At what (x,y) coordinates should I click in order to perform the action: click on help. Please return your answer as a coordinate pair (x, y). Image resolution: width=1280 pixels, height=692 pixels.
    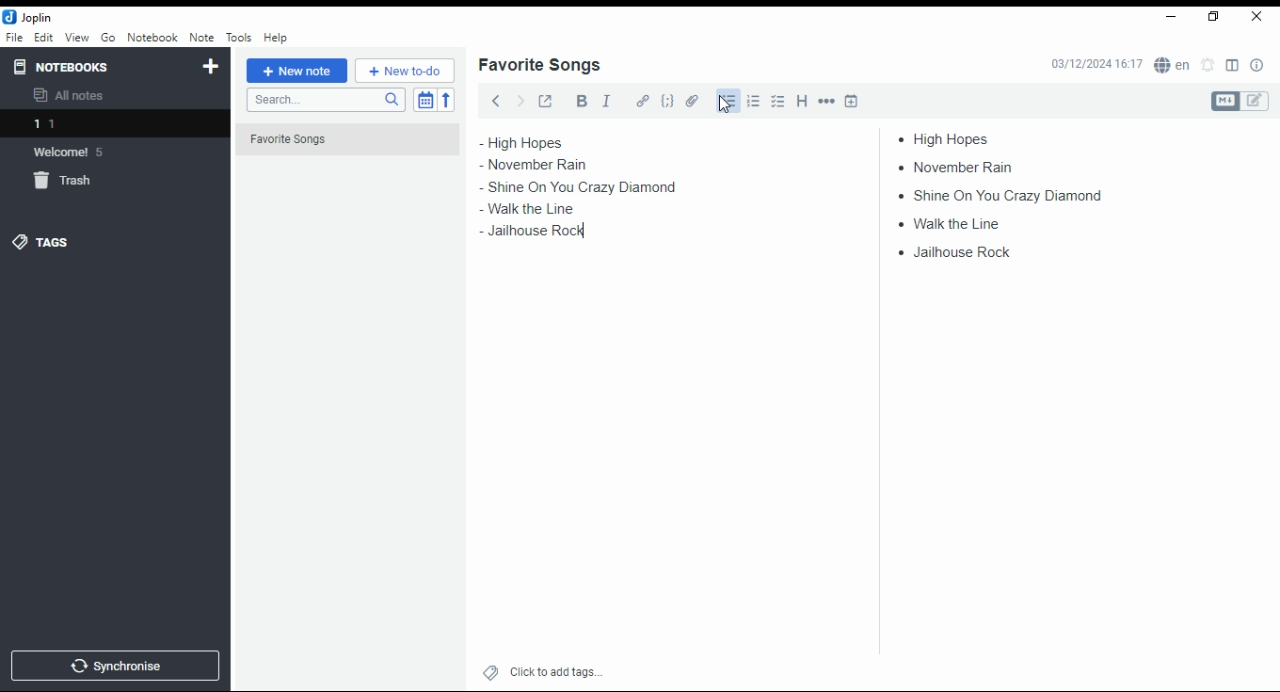
    Looking at the image, I should click on (275, 38).